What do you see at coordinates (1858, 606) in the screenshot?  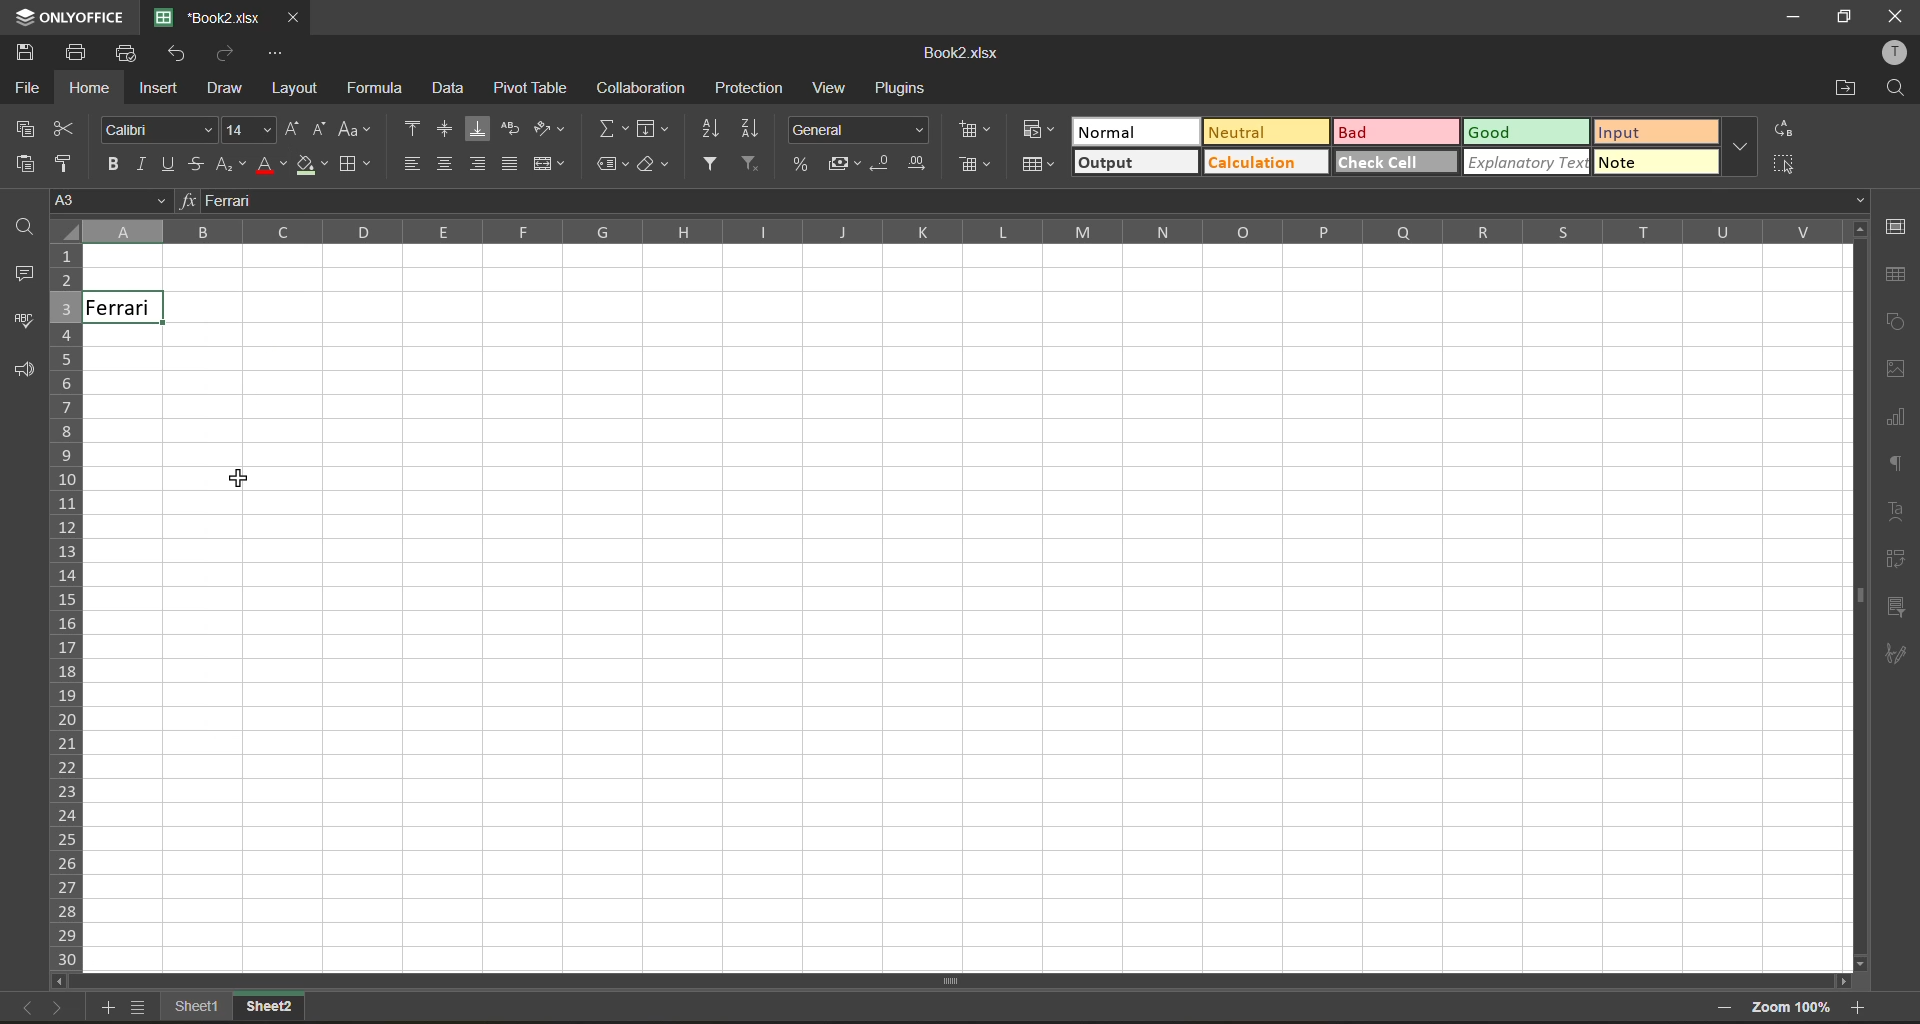 I see `Horizontal ScrollBar` at bounding box center [1858, 606].